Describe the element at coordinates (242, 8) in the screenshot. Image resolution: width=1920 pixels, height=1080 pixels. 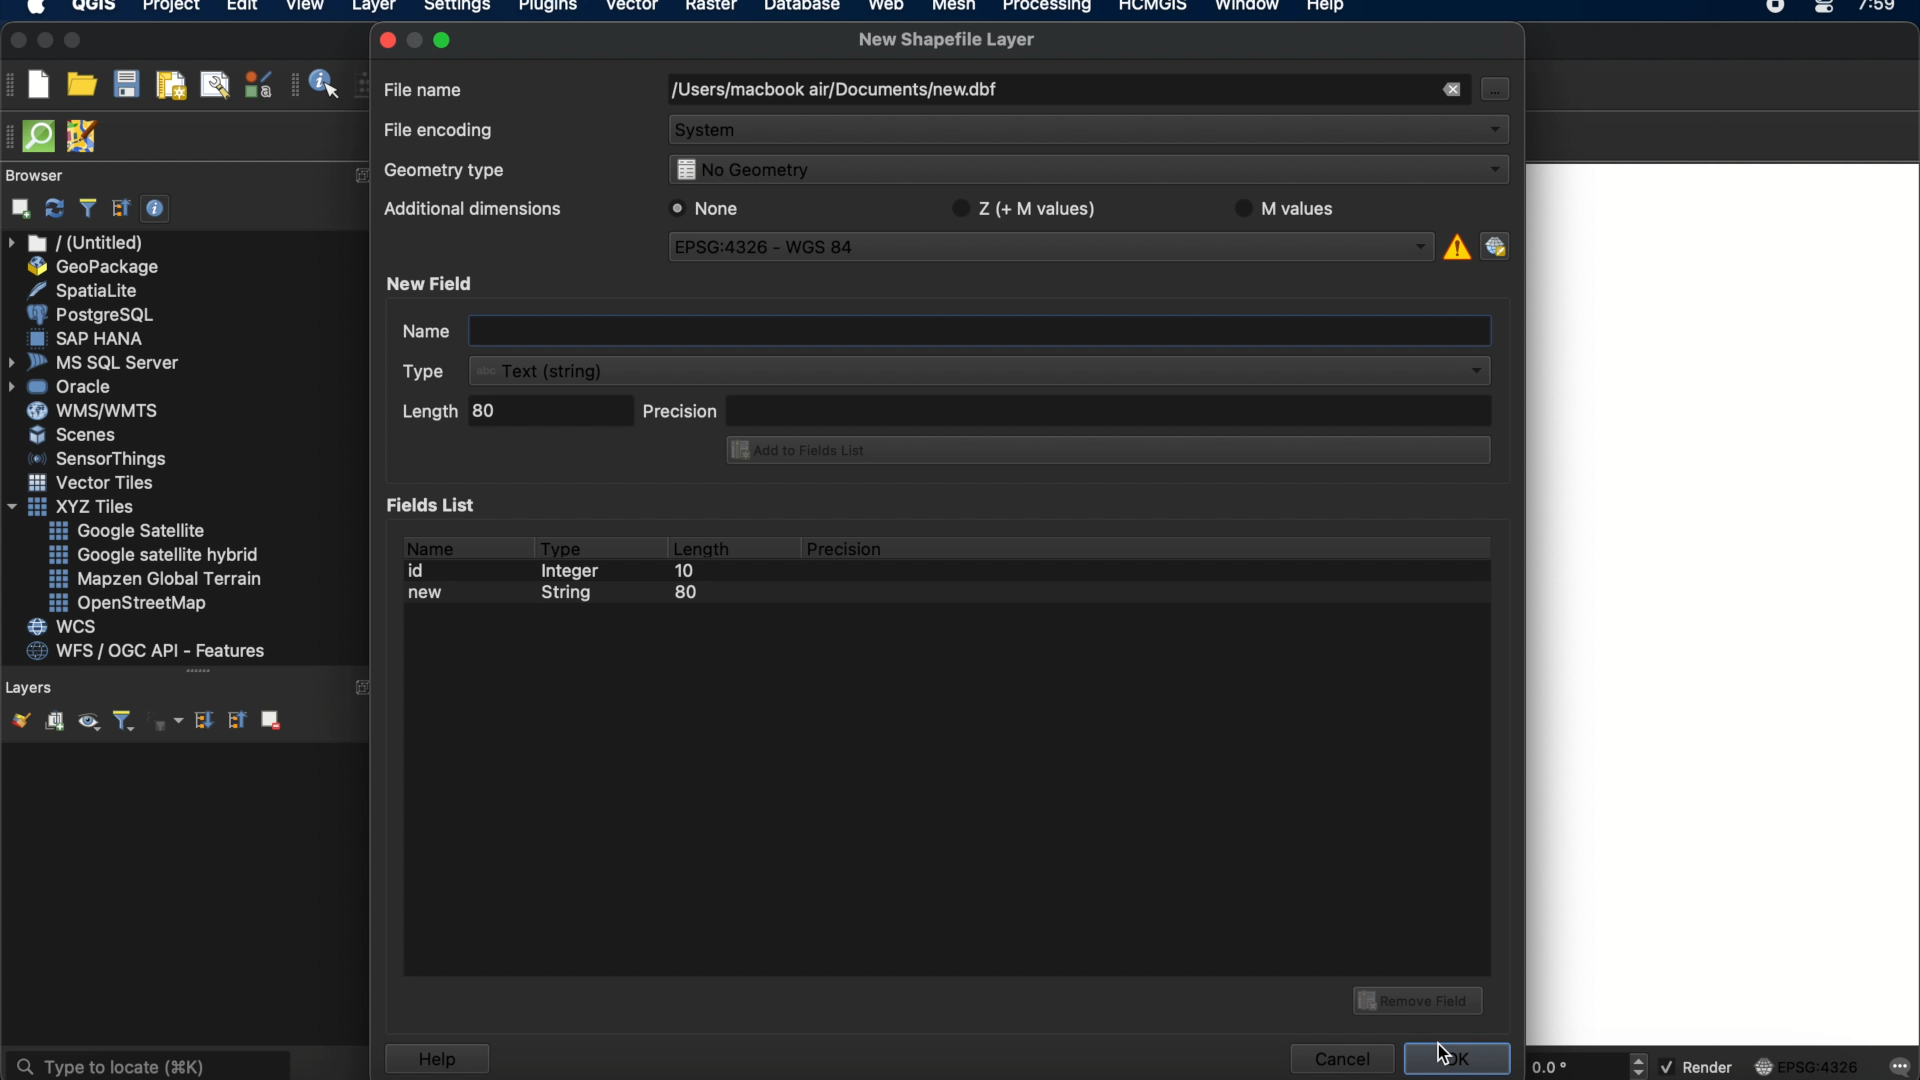
I see `edit` at that location.